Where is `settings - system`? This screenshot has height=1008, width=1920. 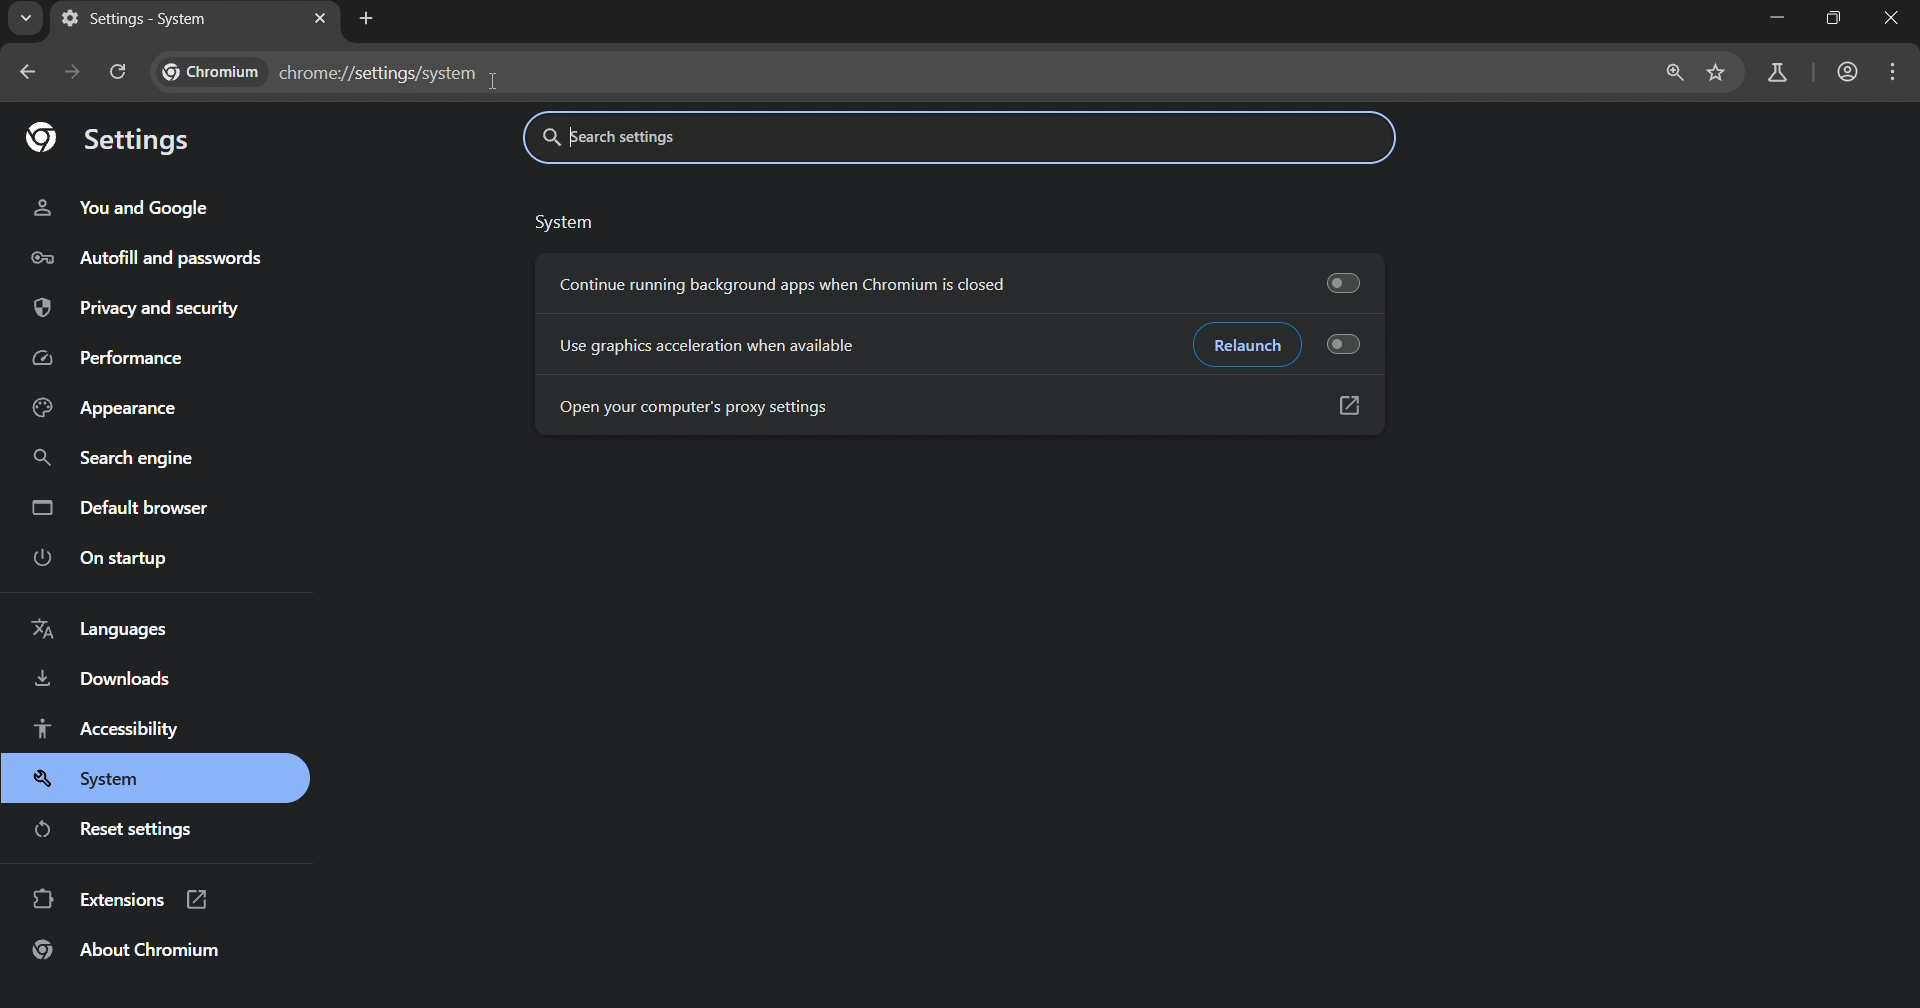
settings - system is located at coordinates (135, 22).